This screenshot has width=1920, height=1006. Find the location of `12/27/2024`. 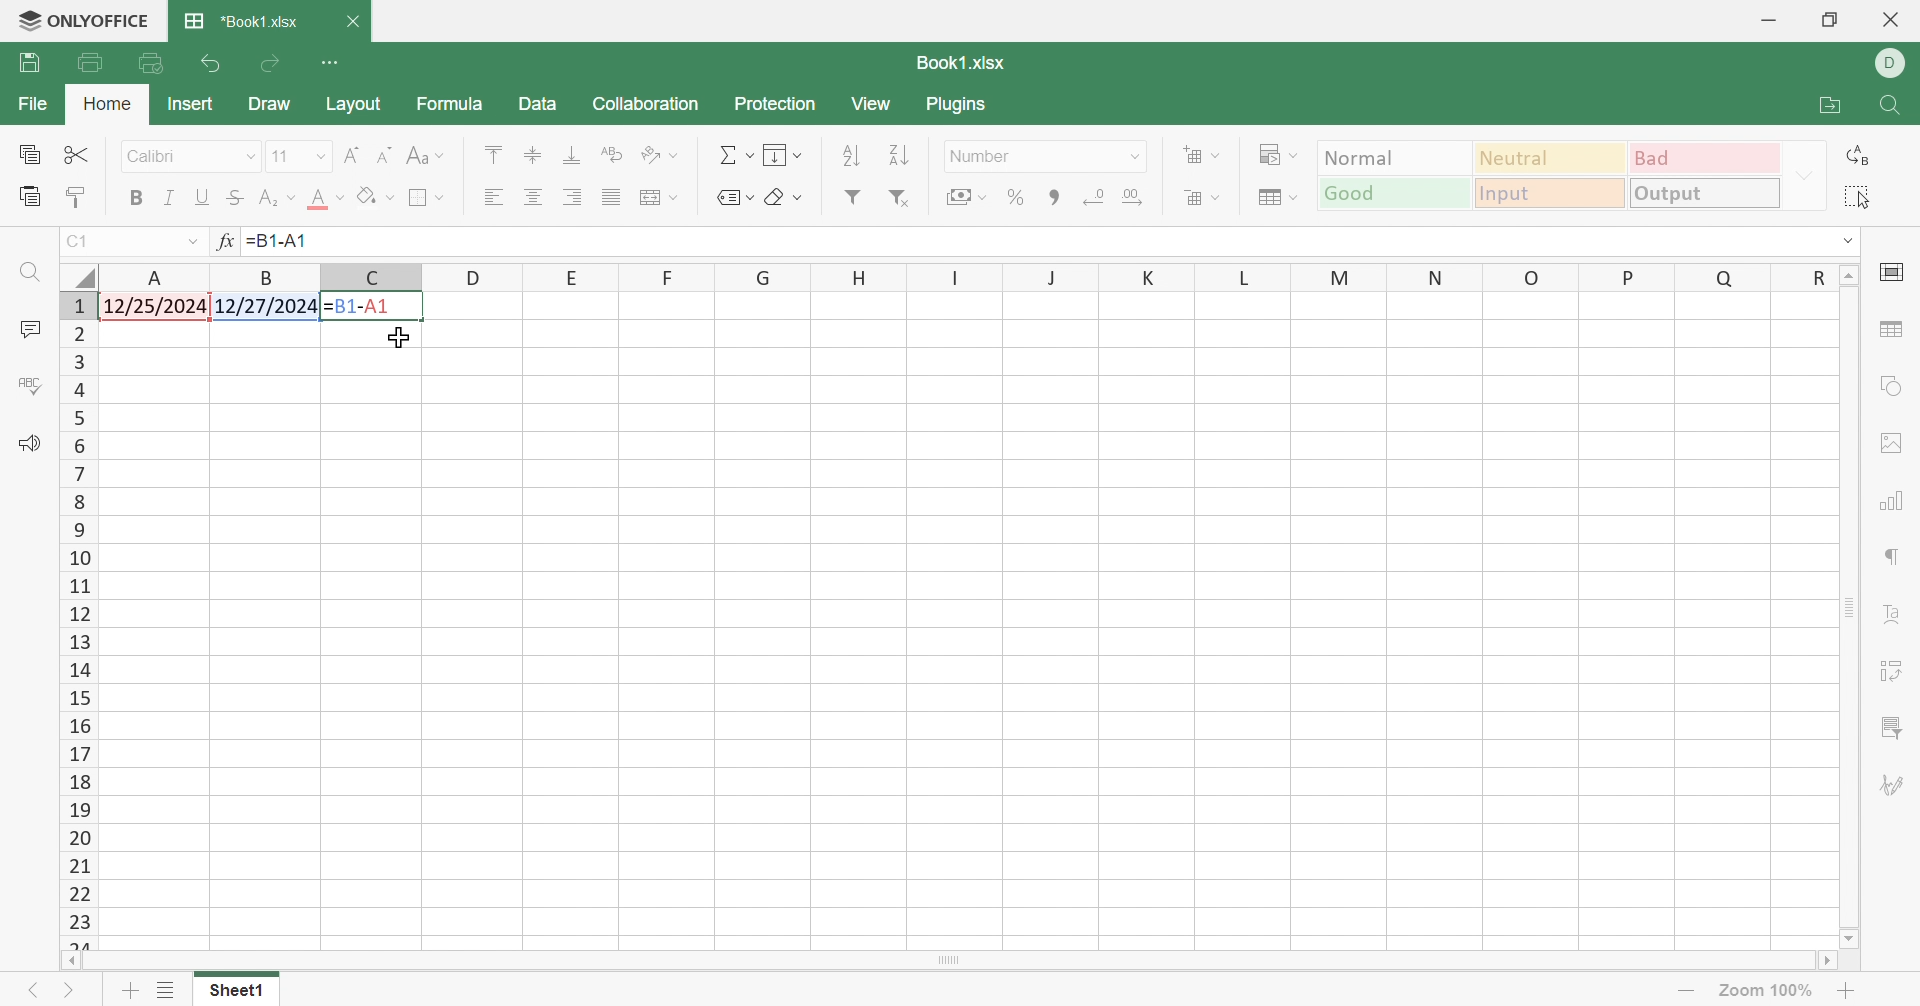

12/27/2024 is located at coordinates (267, 308).